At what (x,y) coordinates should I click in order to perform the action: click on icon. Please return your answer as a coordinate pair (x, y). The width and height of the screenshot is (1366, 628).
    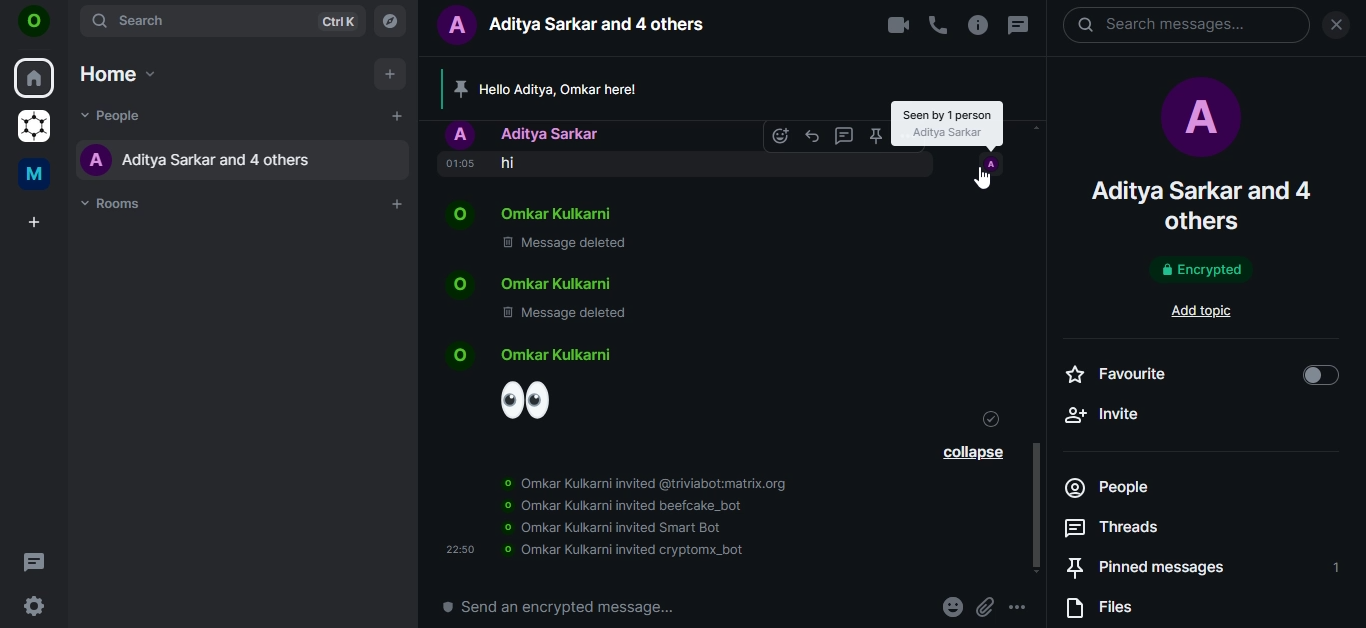
    Looking at the image, I should click on (34, 24).